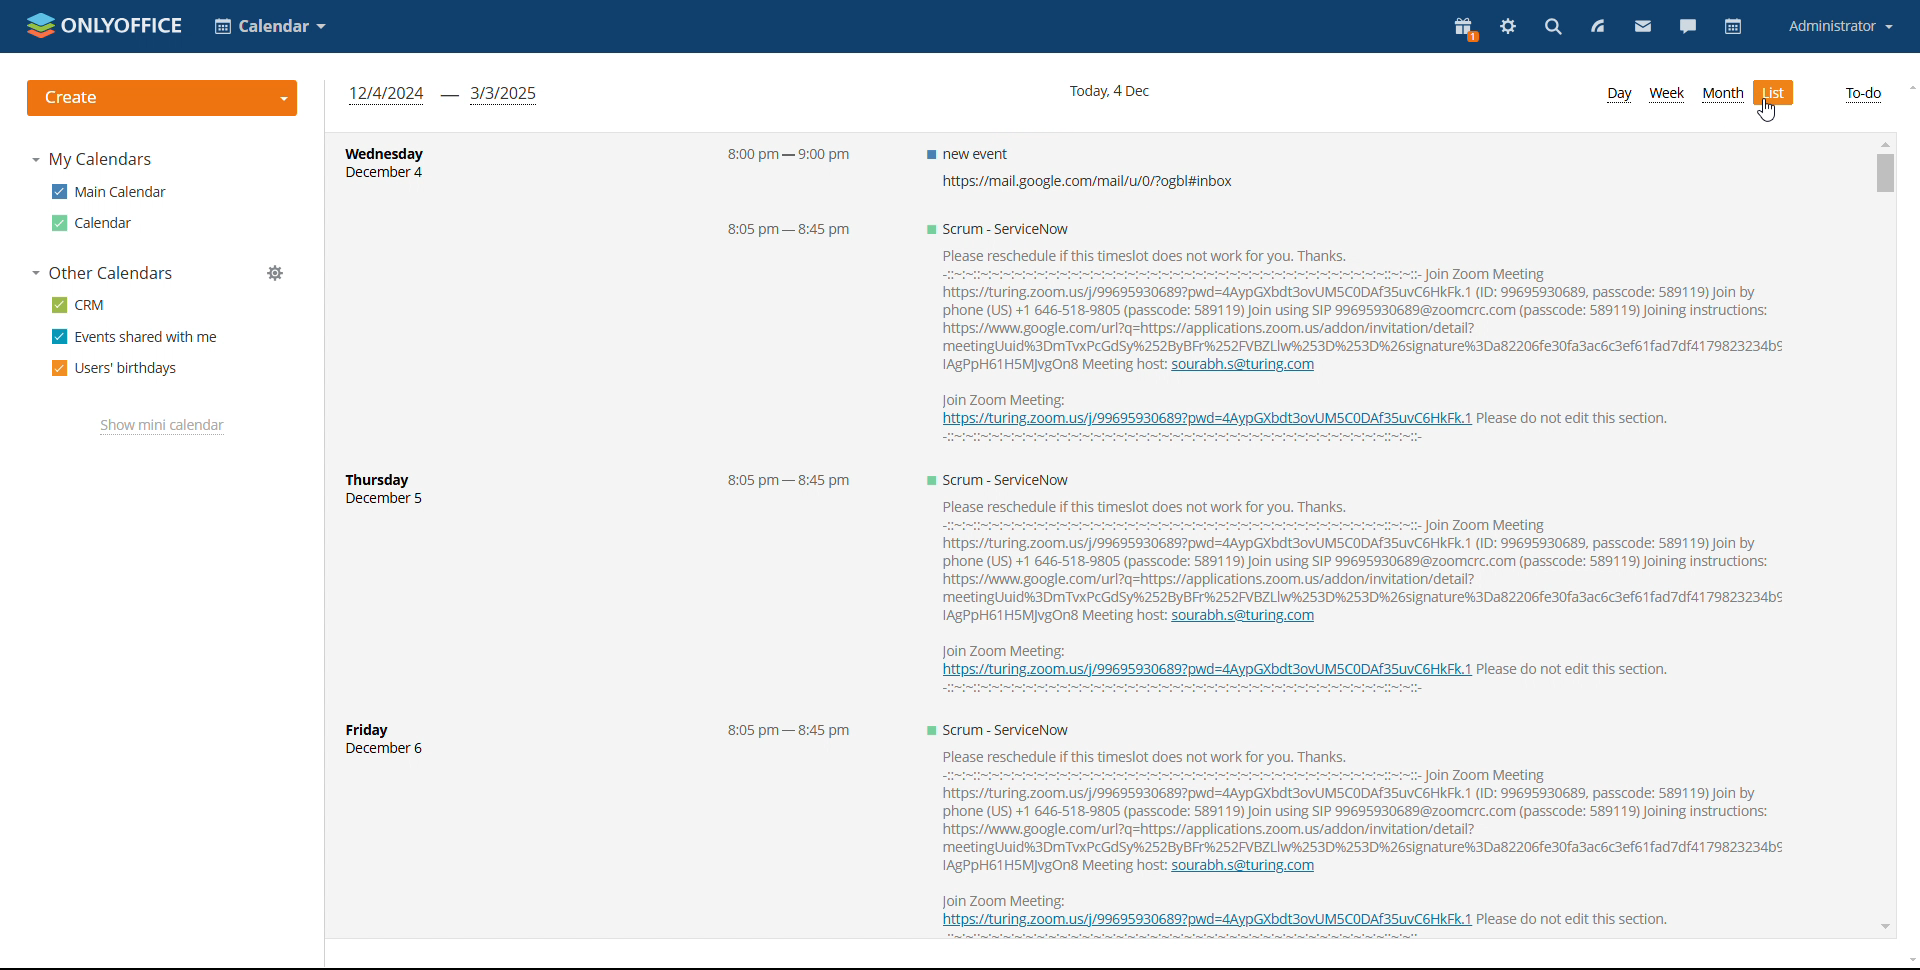 Image resolution: width=1920 pixels, height=970 pixels. What do you see at coordinates (1723, 93) in the screenshot?
I see `month view` at bounding box center [1723, 93].